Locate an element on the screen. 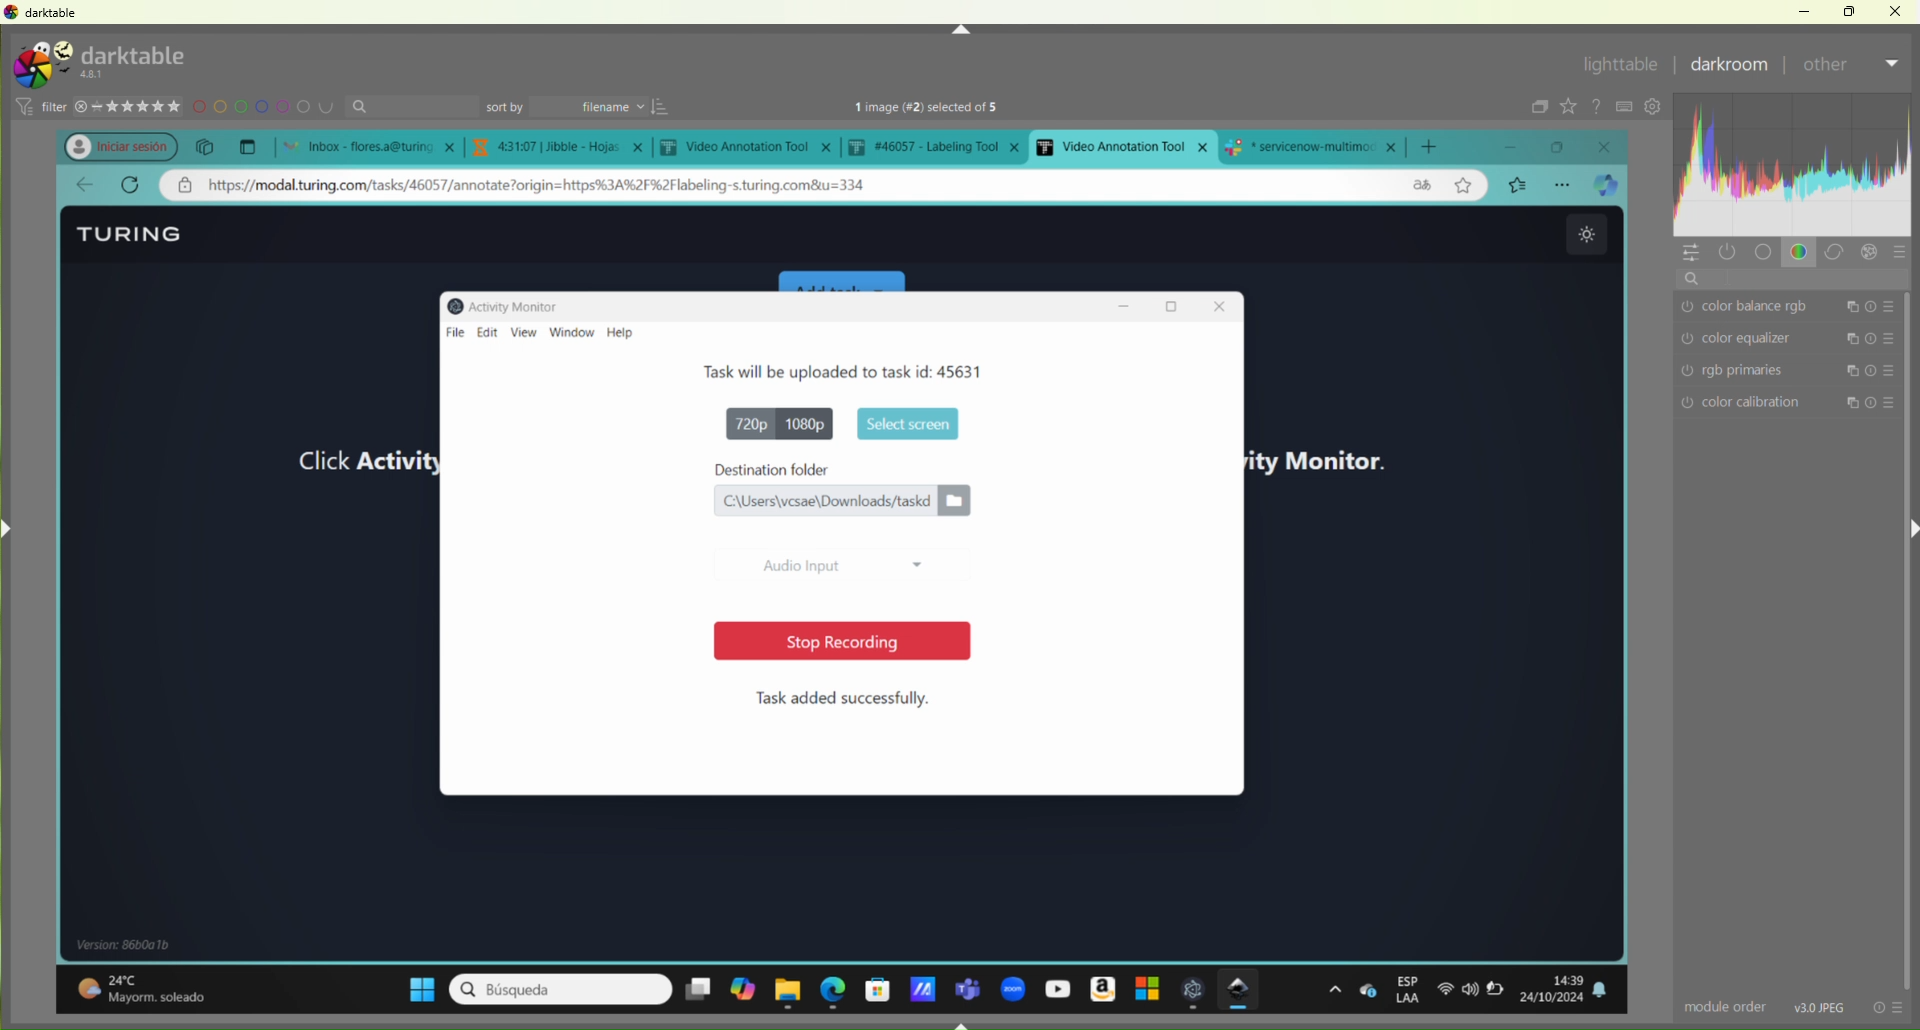 Image resolution: width=1920 pixels, height=1030 pixels. date and time is located at coordinates (1556, 987).